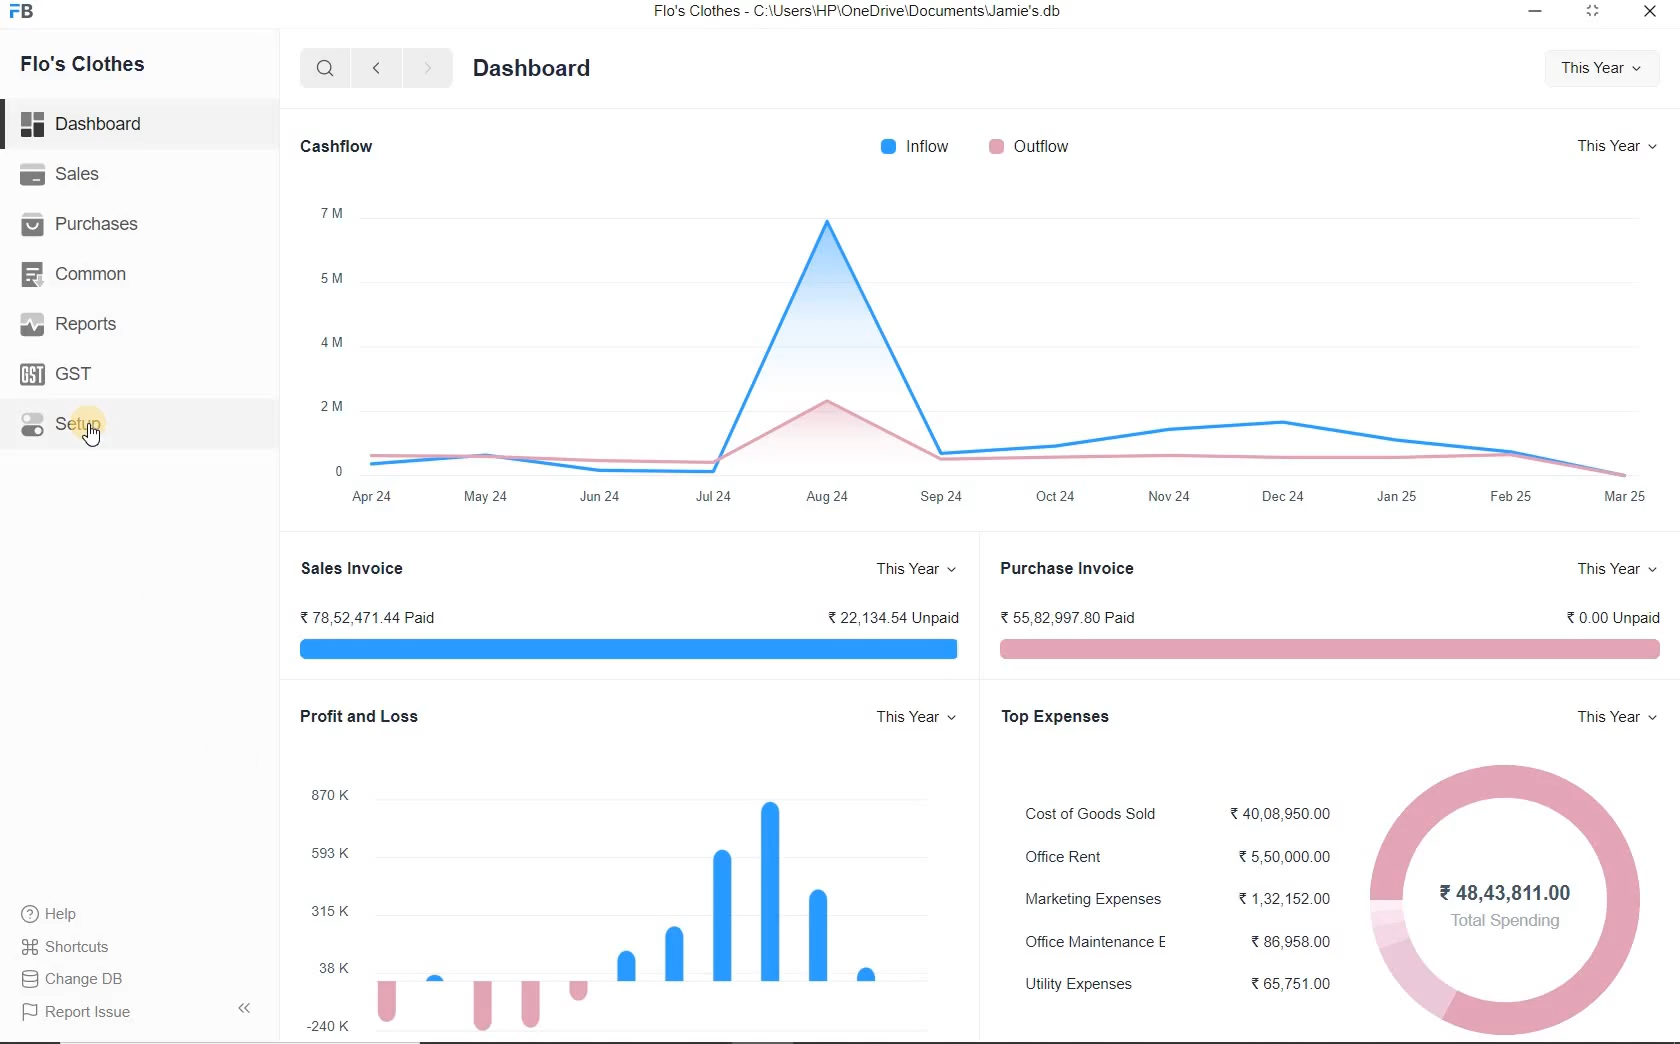 The height and width of the screenshot is (1044, 1680). I want to click on Qutflow, so click(1027, 144).